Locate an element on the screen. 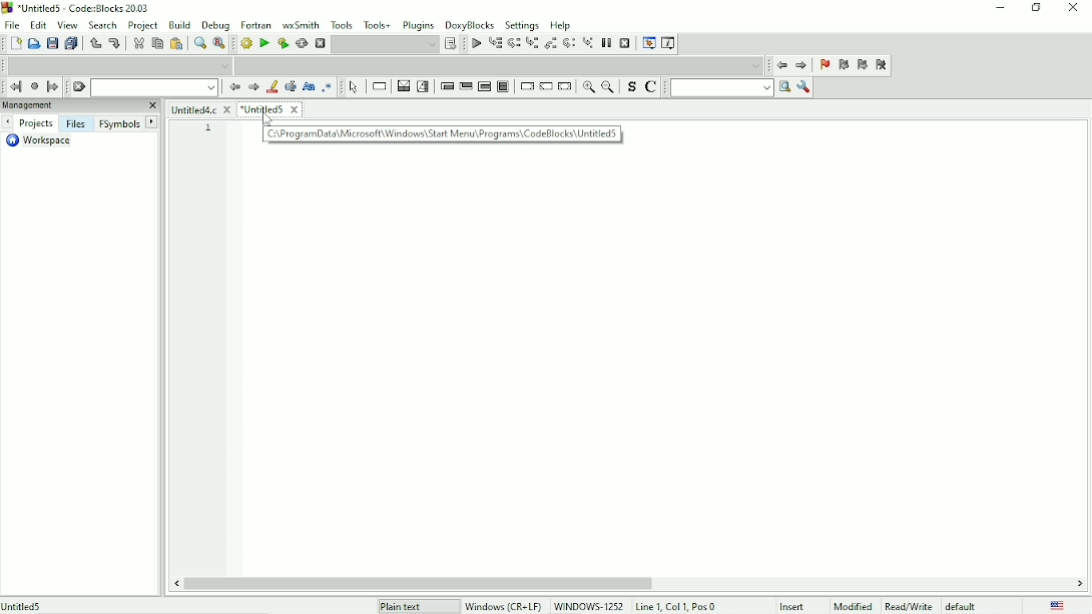 Image resolution: width=1092 pixels, height=614 pixels. Run to cursor is located at coordinates (494, 42).